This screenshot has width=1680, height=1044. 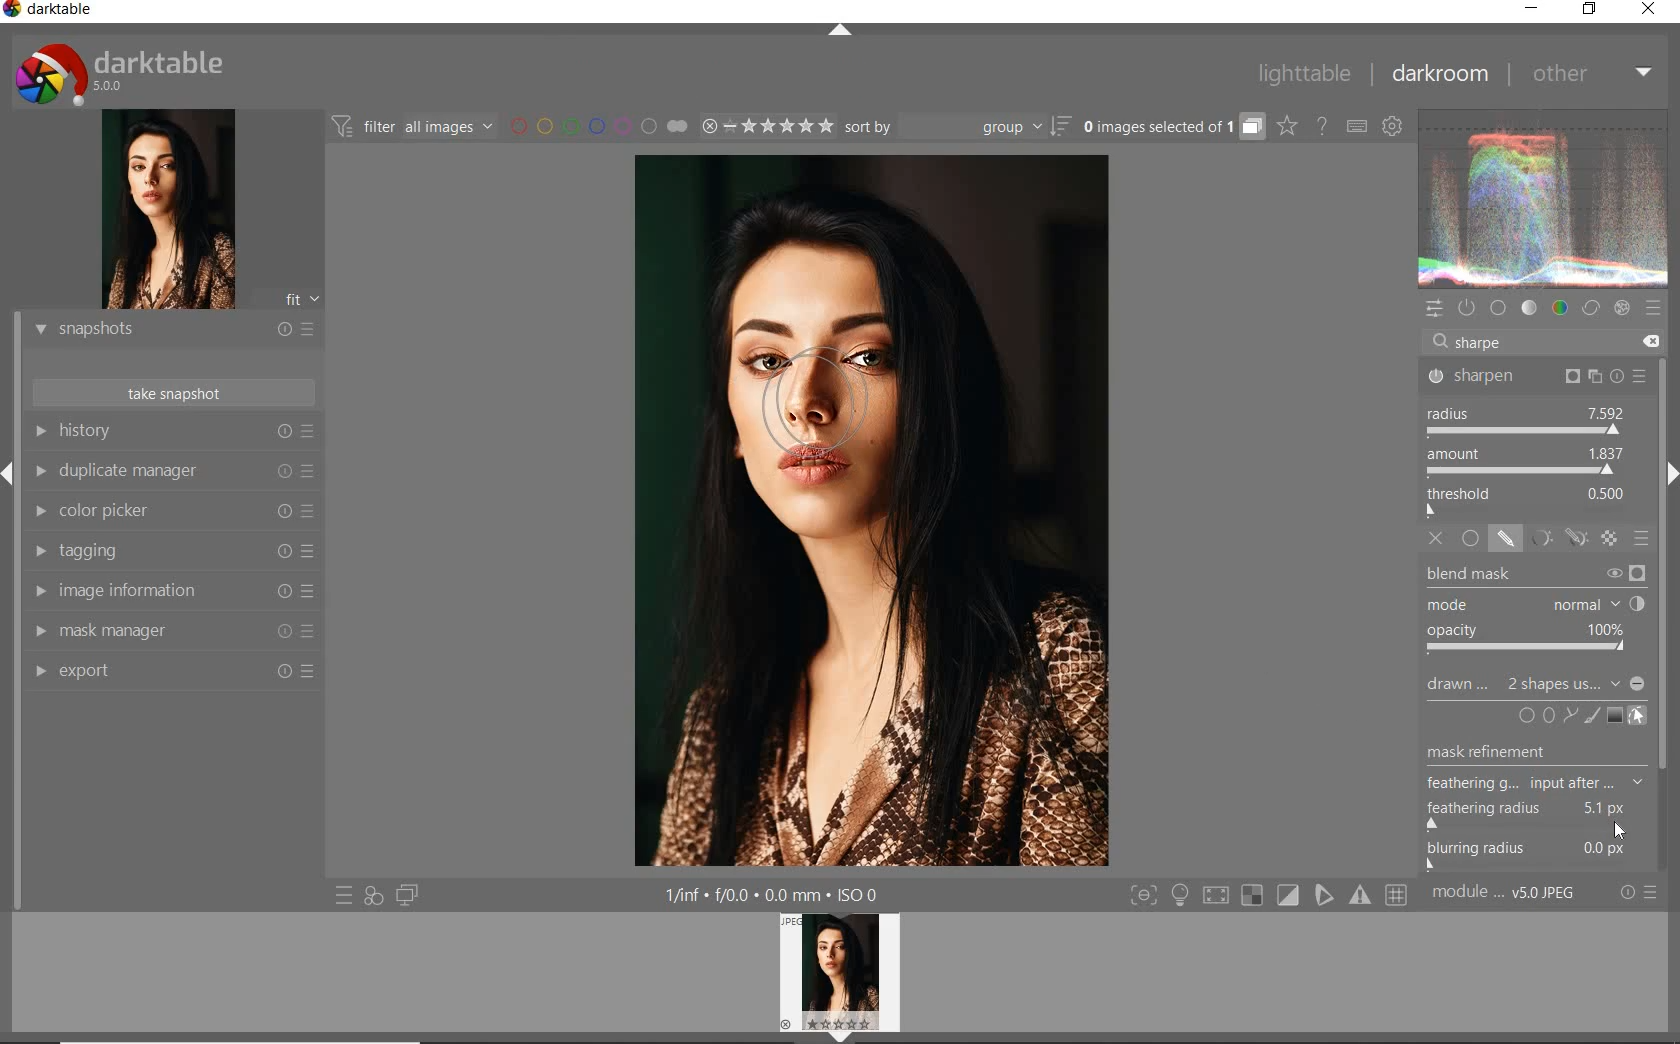 I want to click on CIRCLE OR ELLIPSE, so click(x=1533, y=717).